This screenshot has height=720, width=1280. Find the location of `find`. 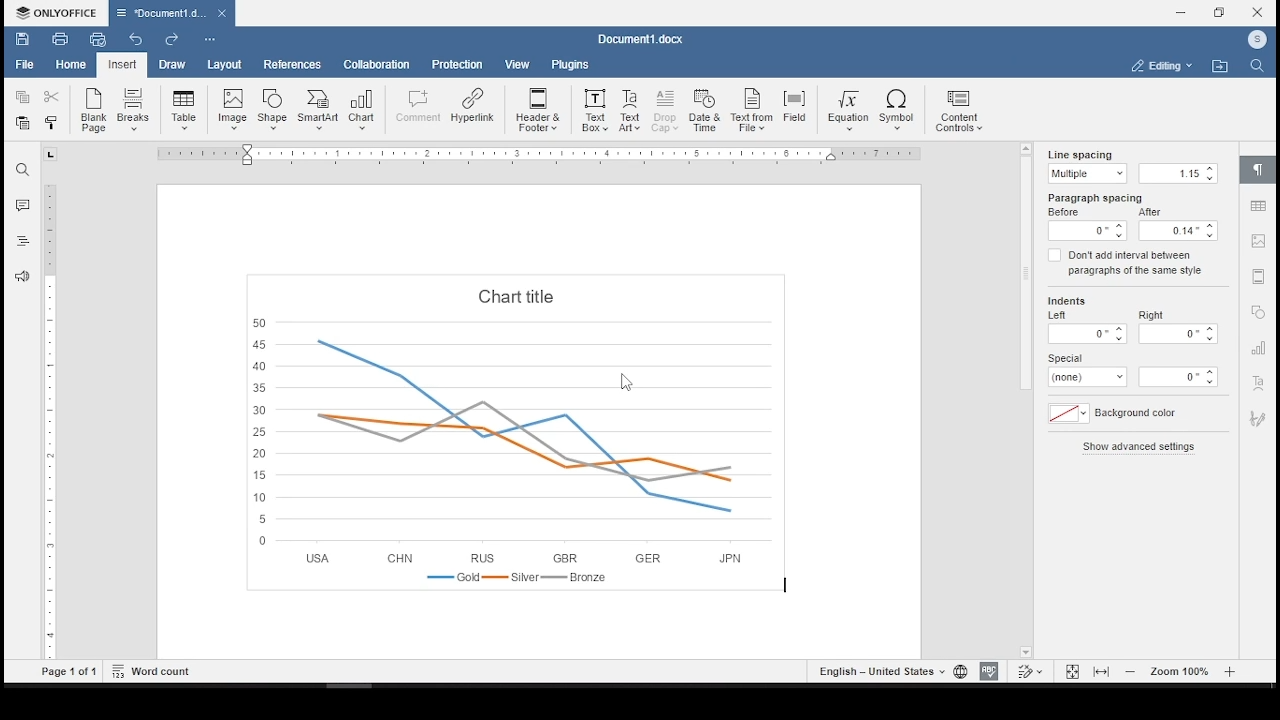

find is located at coordinates (1257, 65).